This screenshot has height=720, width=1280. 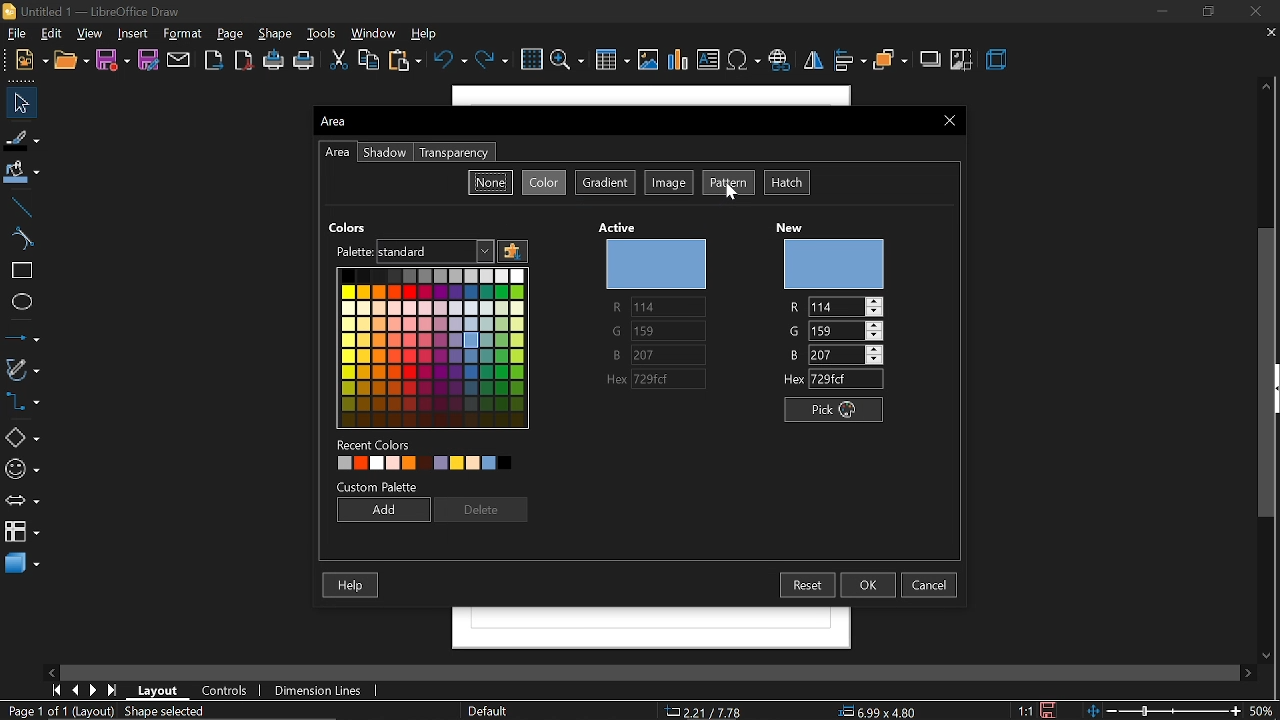 What do you see at coordinates (148, 60) in the screenshot?
I see `save as` at bounding box center [148, 60].